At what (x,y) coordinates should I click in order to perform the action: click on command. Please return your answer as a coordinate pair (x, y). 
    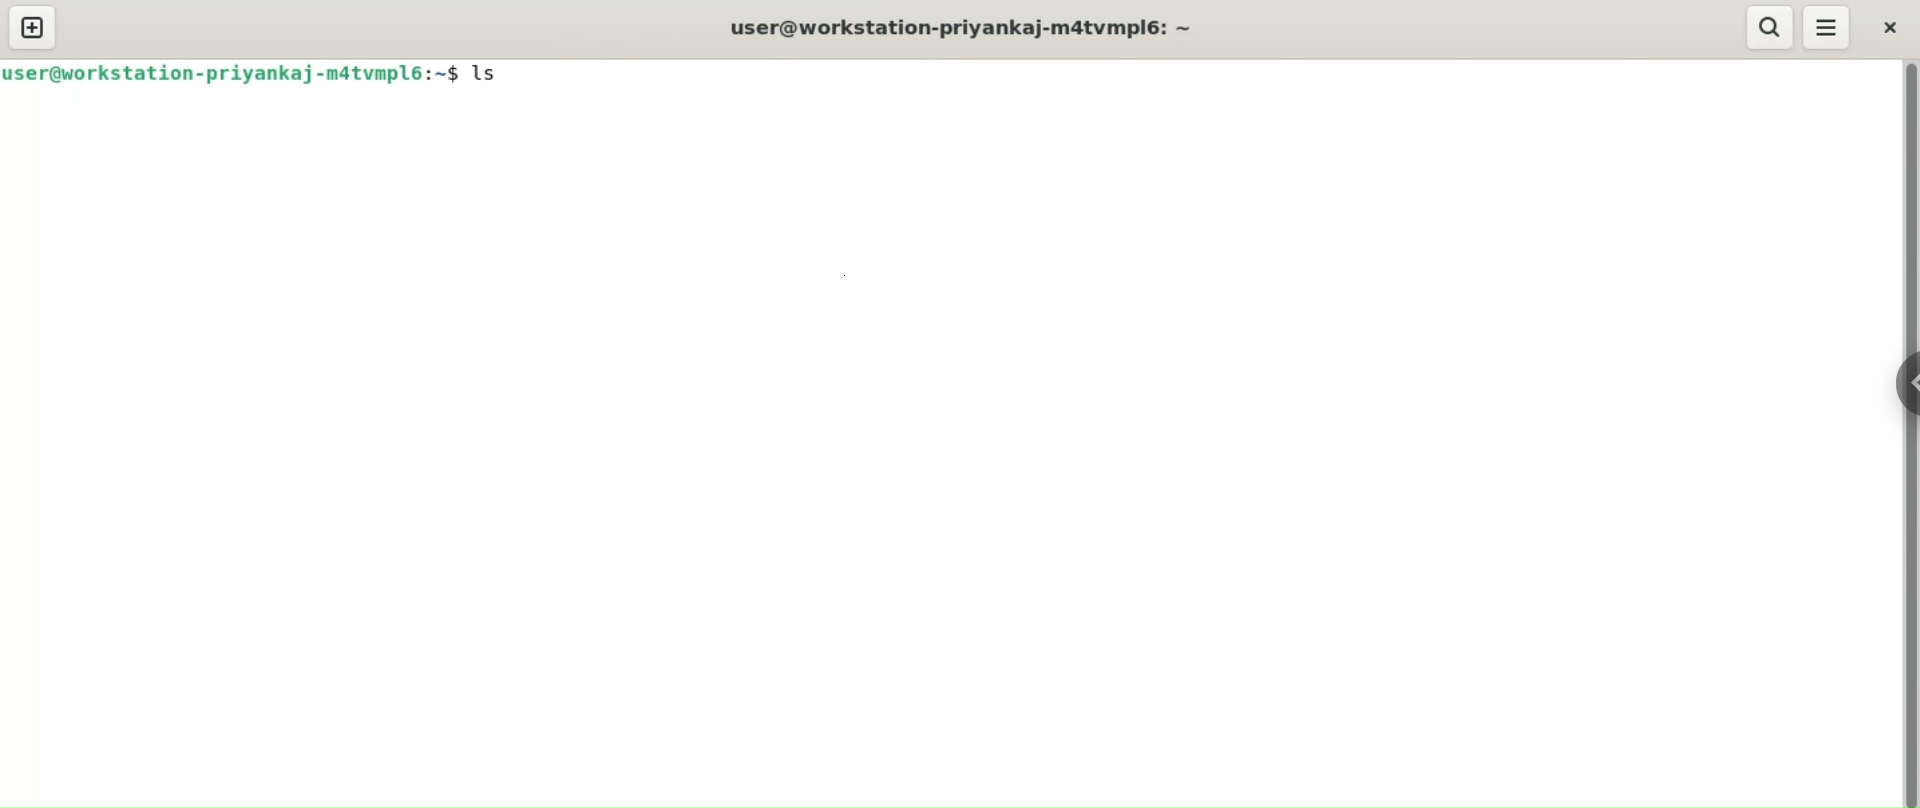
    Looking at the image, I should click on (493, 72).